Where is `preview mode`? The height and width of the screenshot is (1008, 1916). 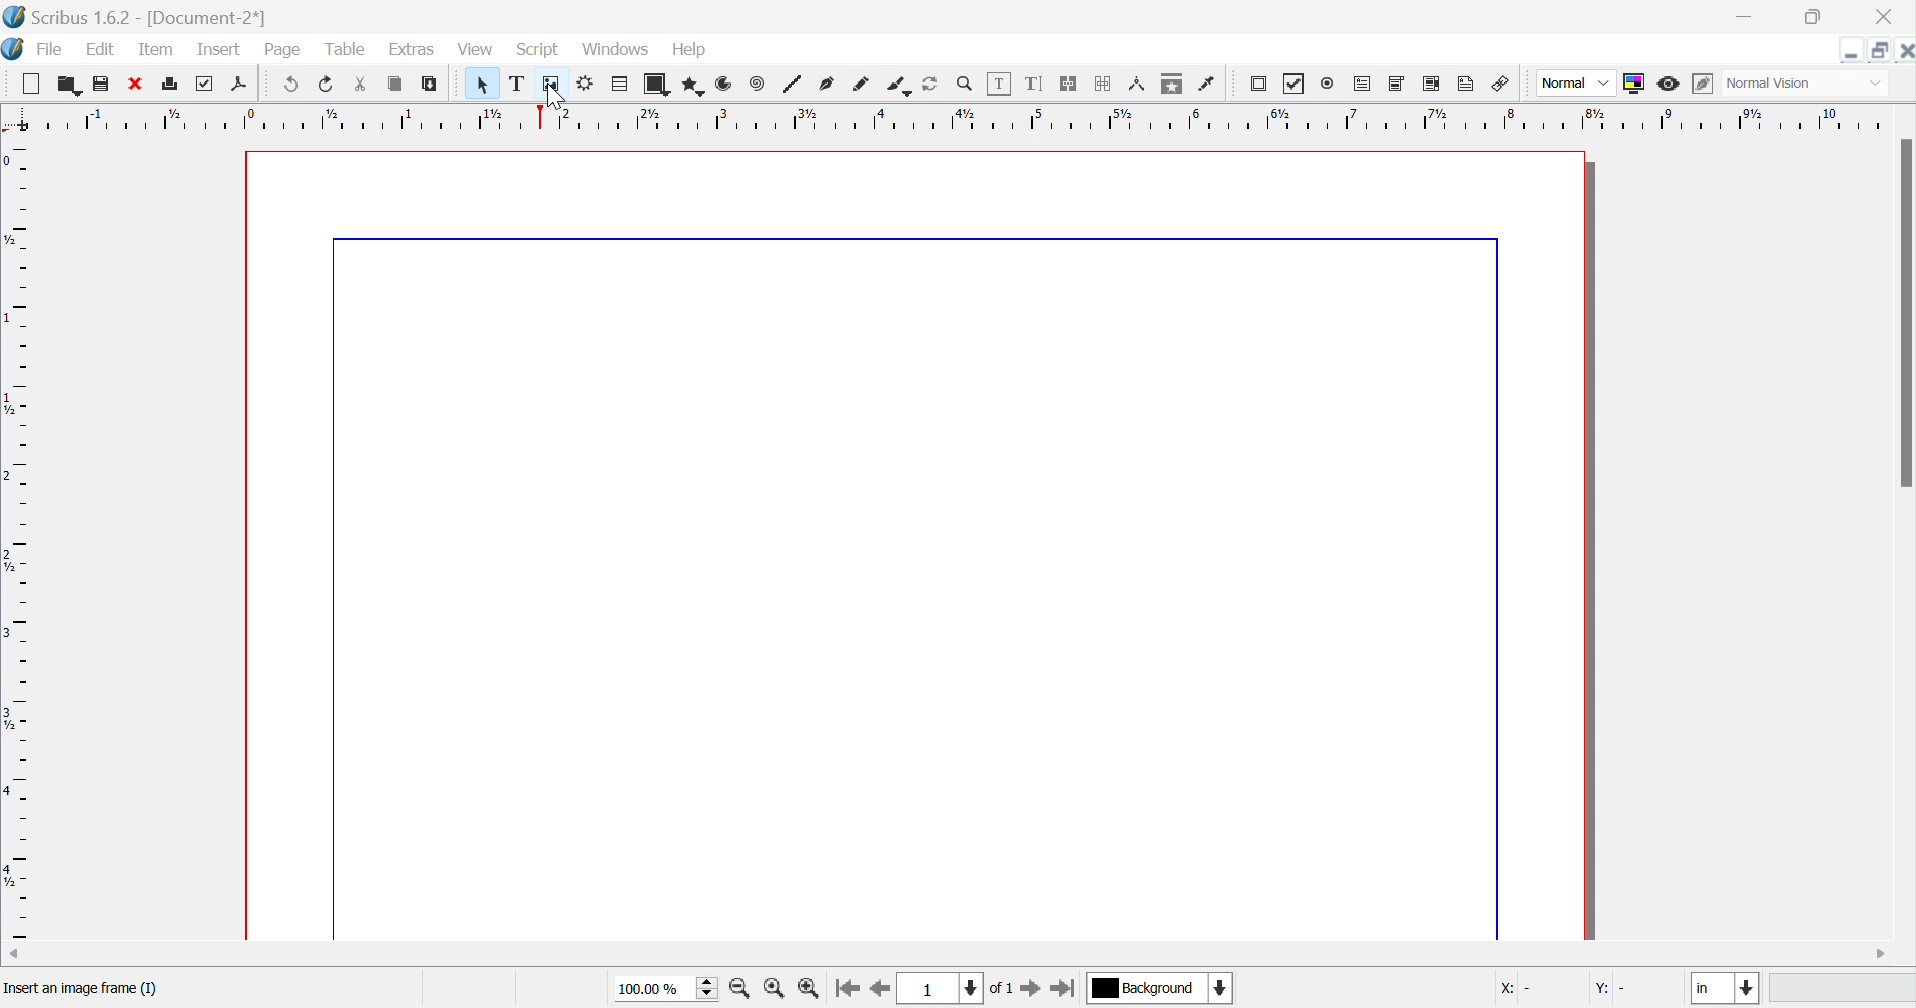 preview mode is located at coordinates (1671, 84).